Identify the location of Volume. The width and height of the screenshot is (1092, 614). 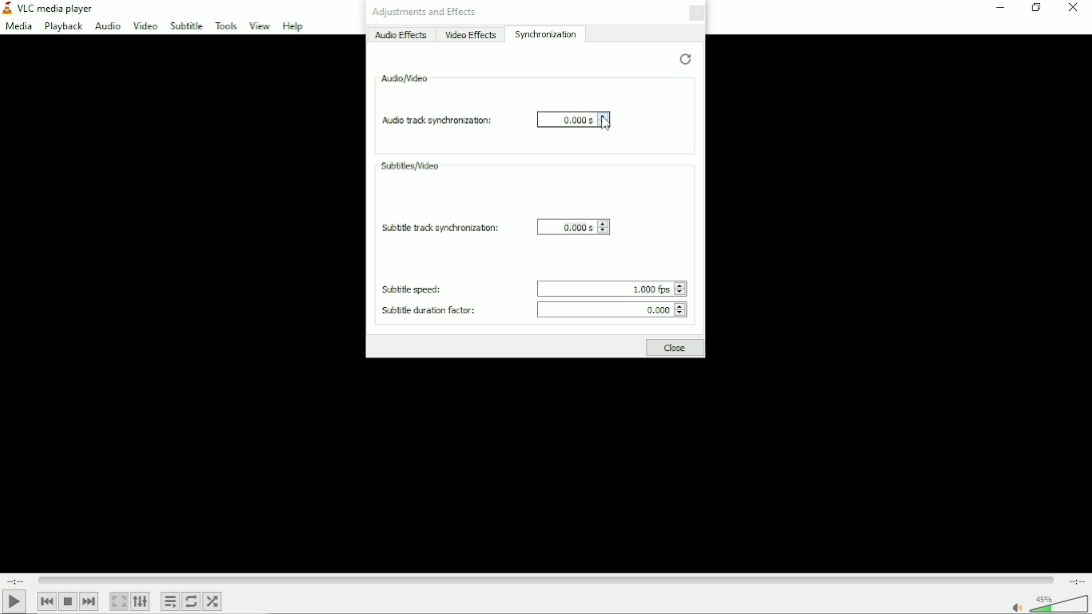
(1047, 603).